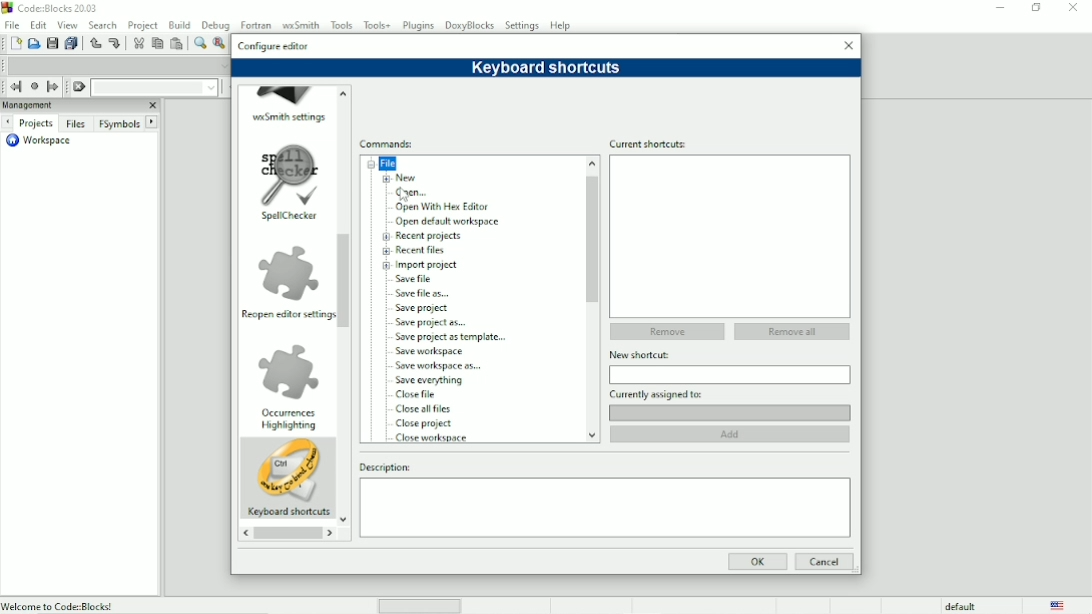  What do you see at coordinates (425, 250) in the screenshot?
I see `Recent files` at bounding box center [425, 250].